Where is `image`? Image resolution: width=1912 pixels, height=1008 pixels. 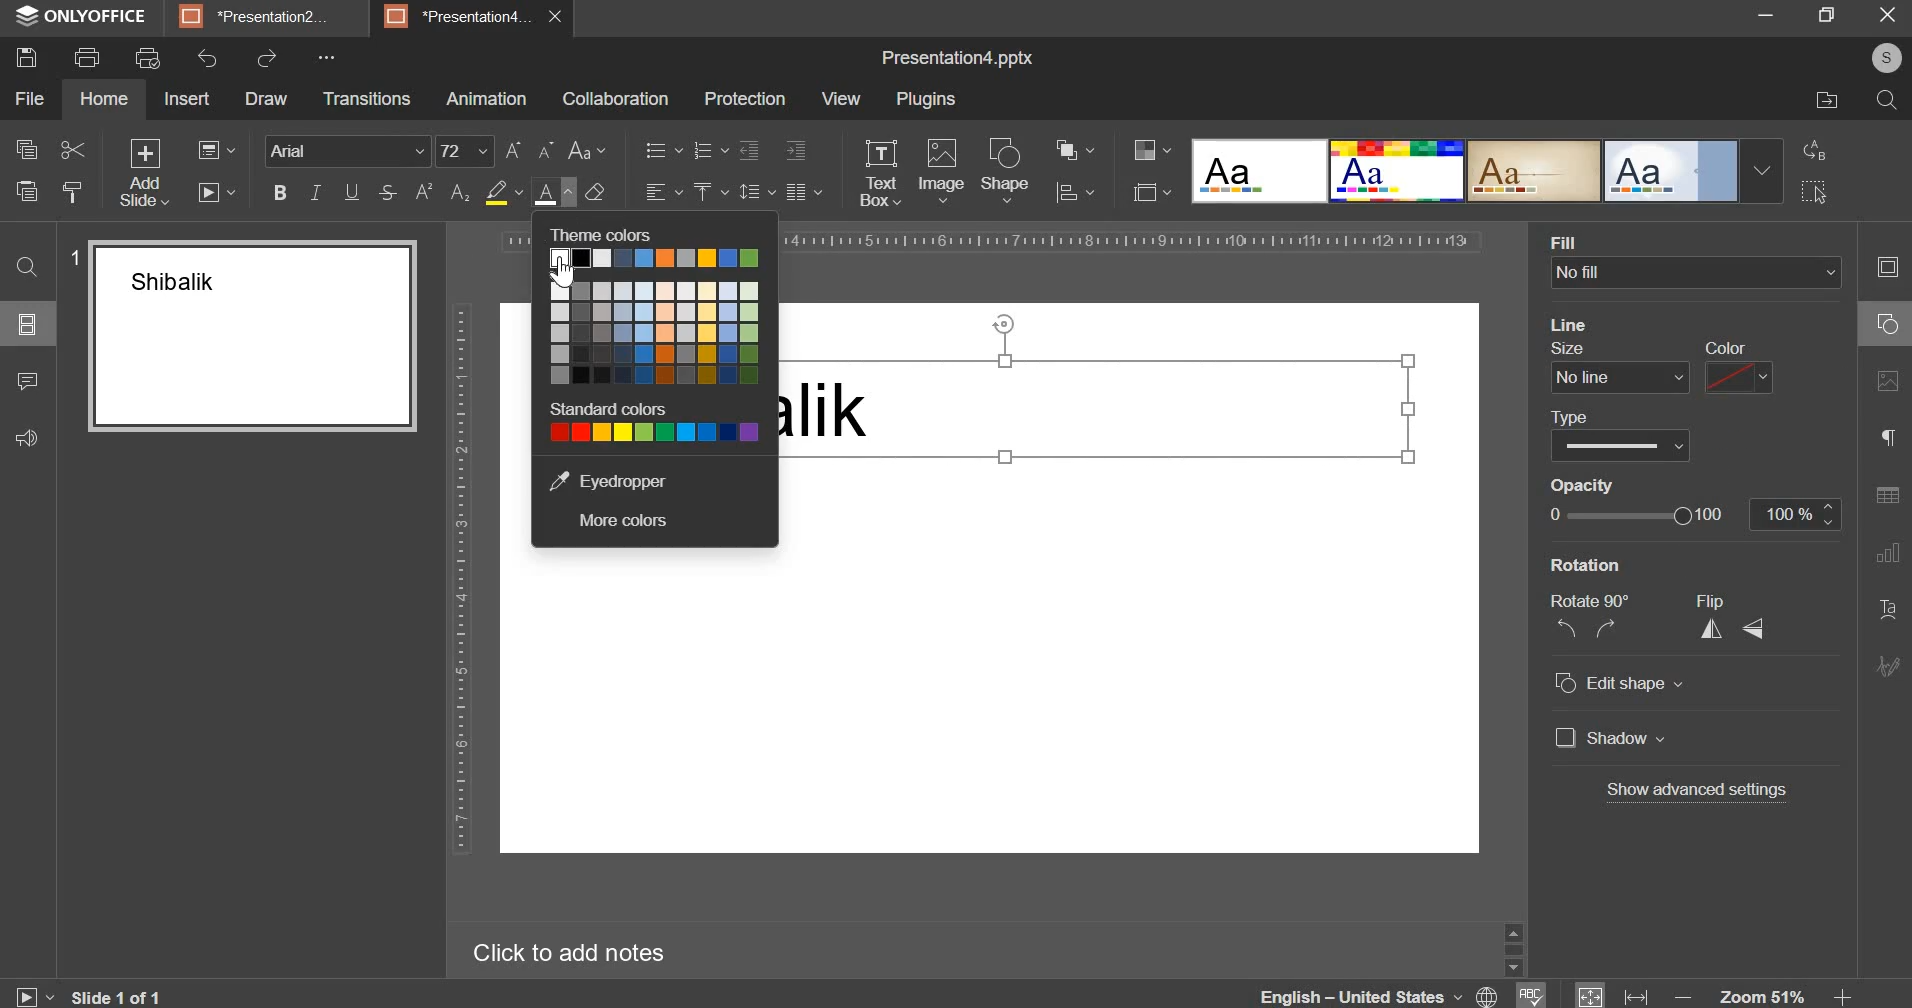
image is located at coordinates (941, 171).